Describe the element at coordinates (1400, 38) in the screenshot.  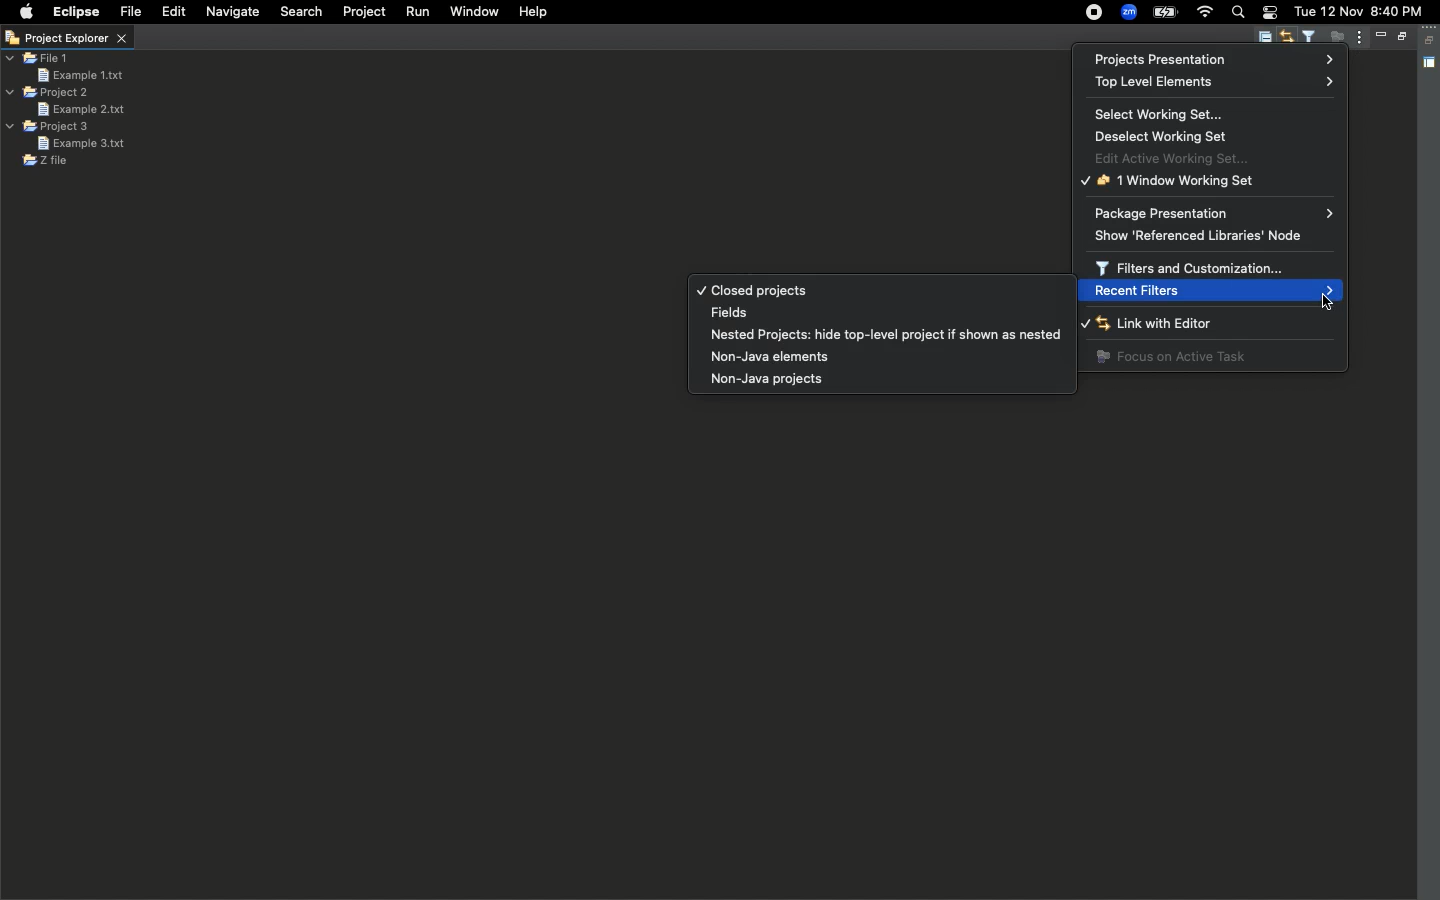
I see `Maximize` at that location.